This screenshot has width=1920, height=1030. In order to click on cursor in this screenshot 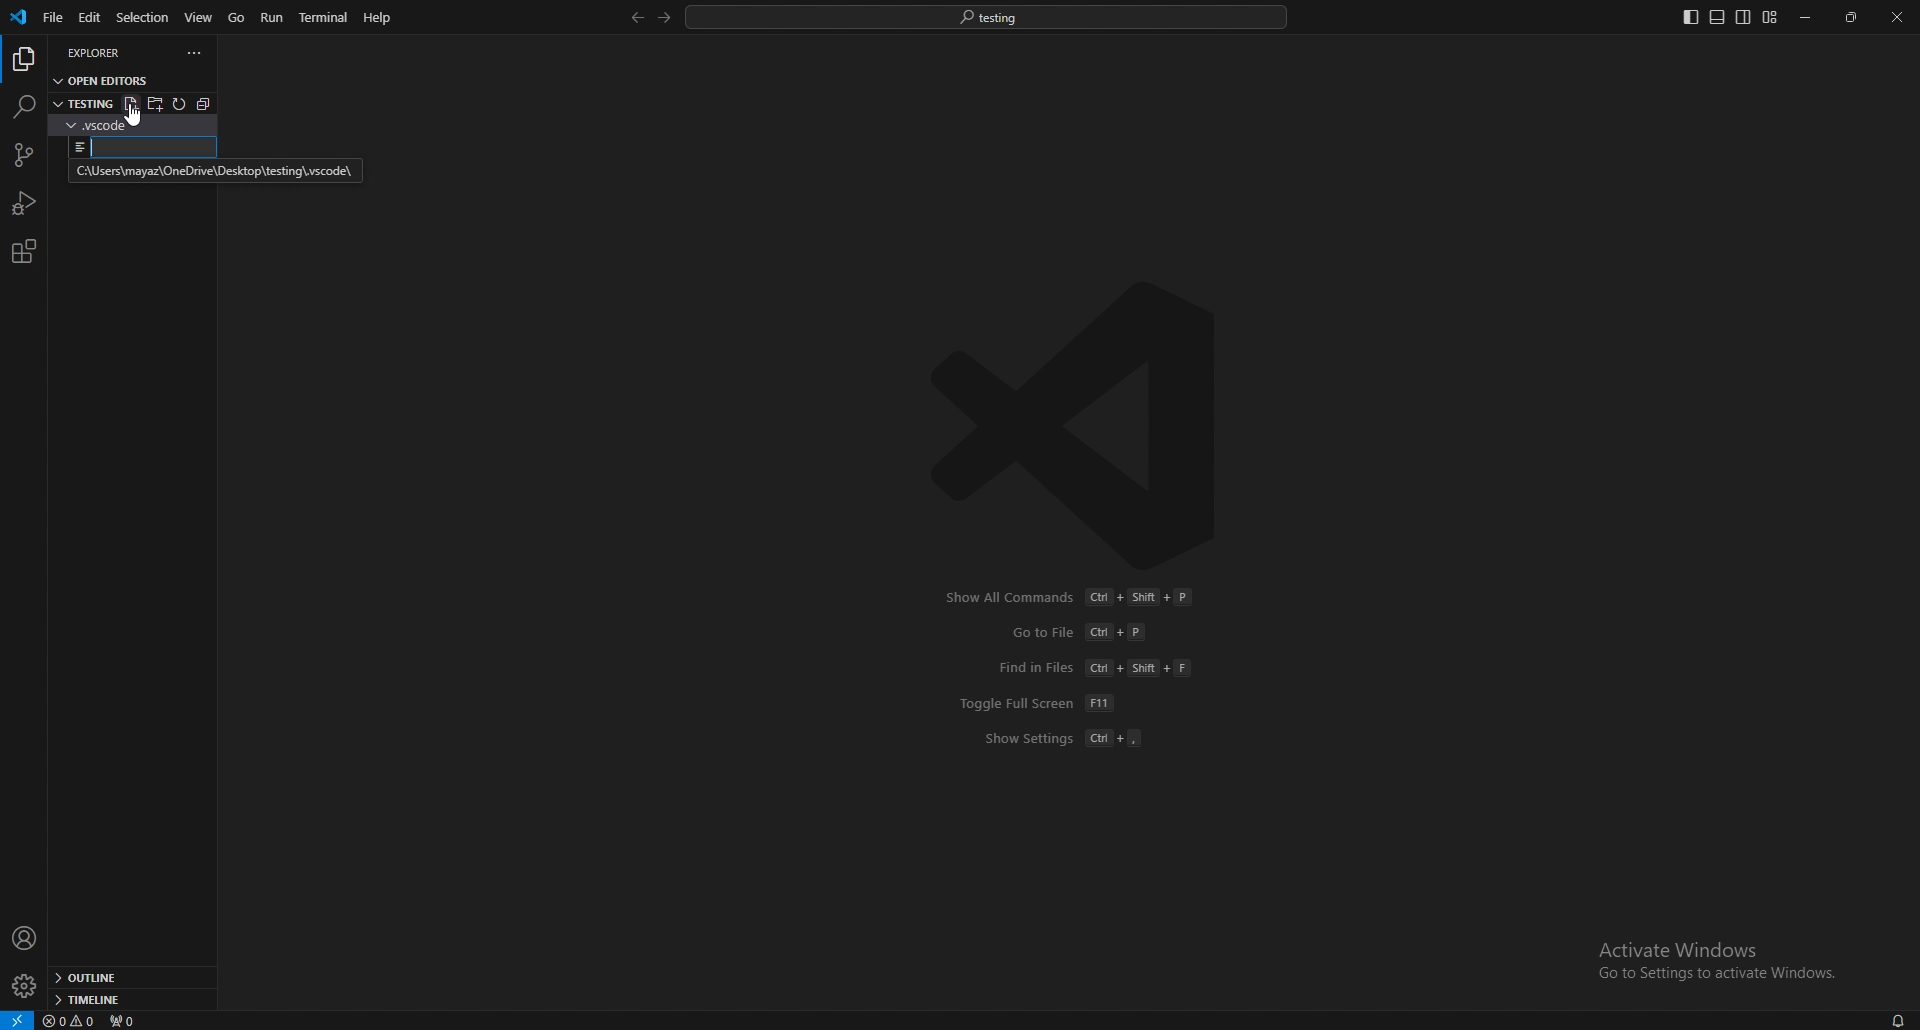, I will do `click(132, 120)`.